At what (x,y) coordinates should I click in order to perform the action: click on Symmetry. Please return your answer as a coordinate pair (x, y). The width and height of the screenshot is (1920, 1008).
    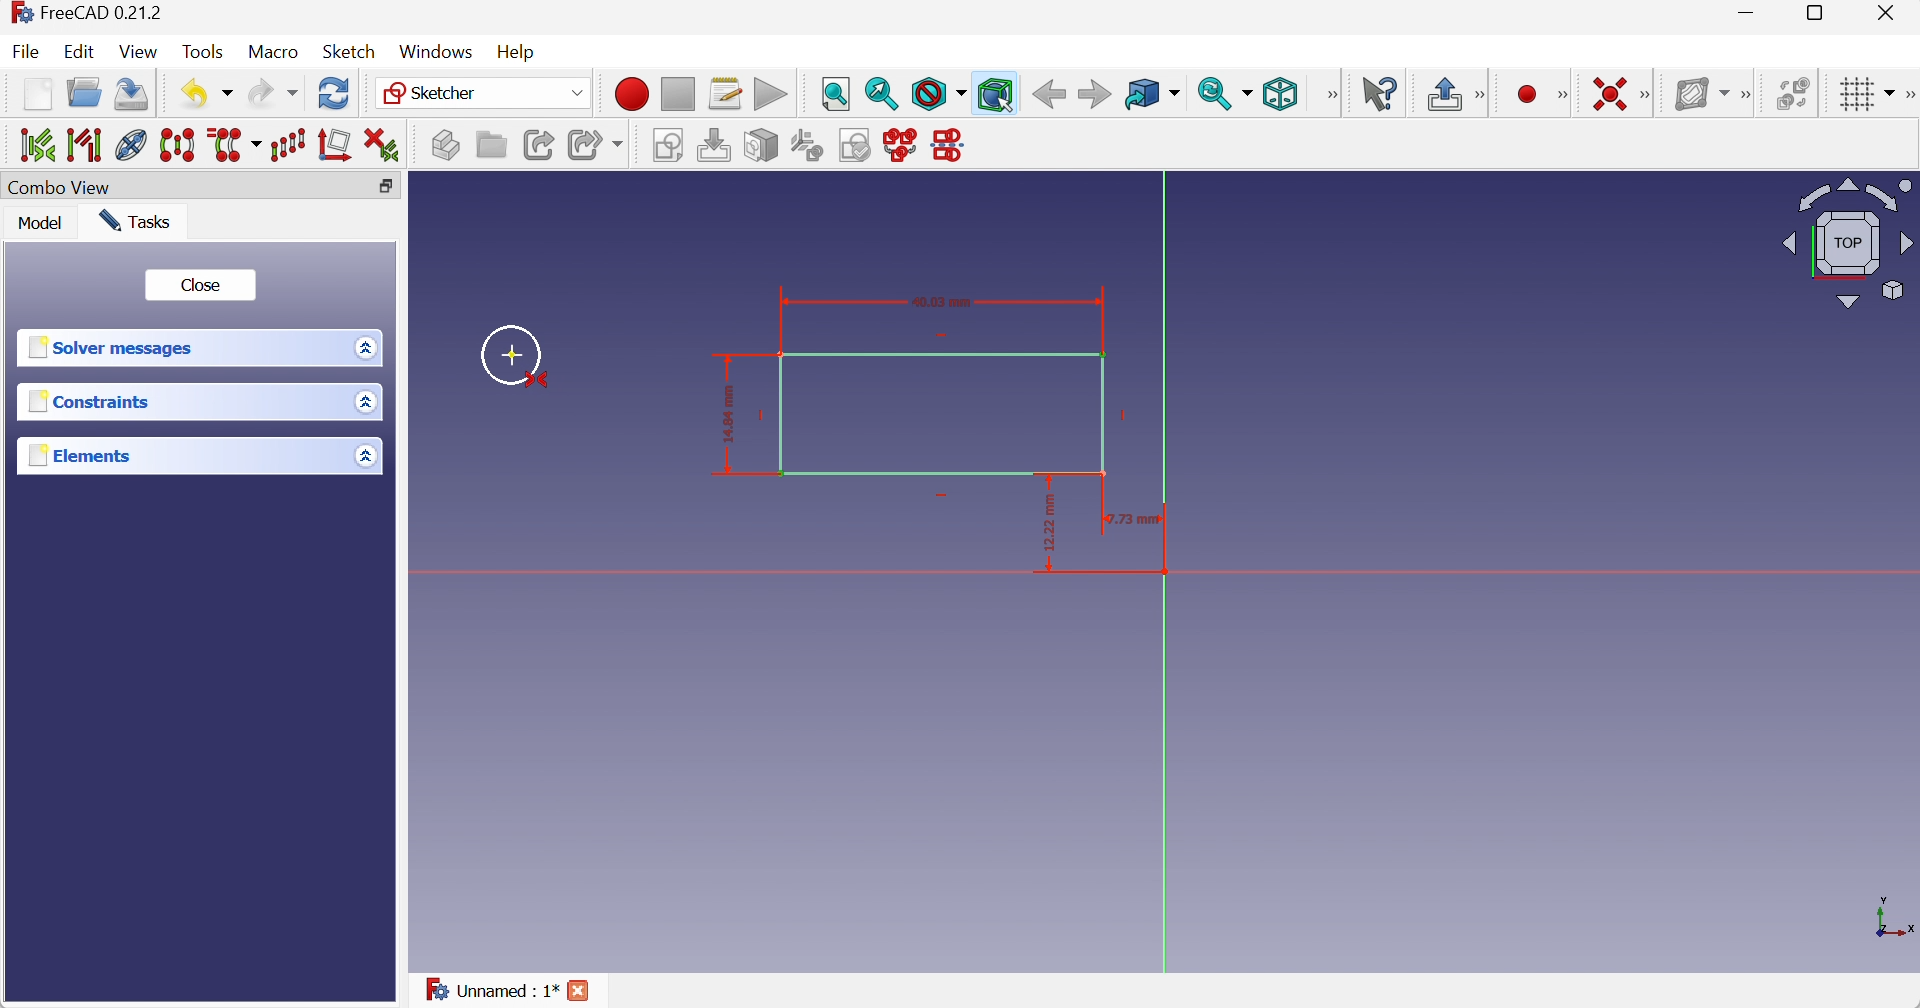
    Looking at the image, I should click on (181, 143).